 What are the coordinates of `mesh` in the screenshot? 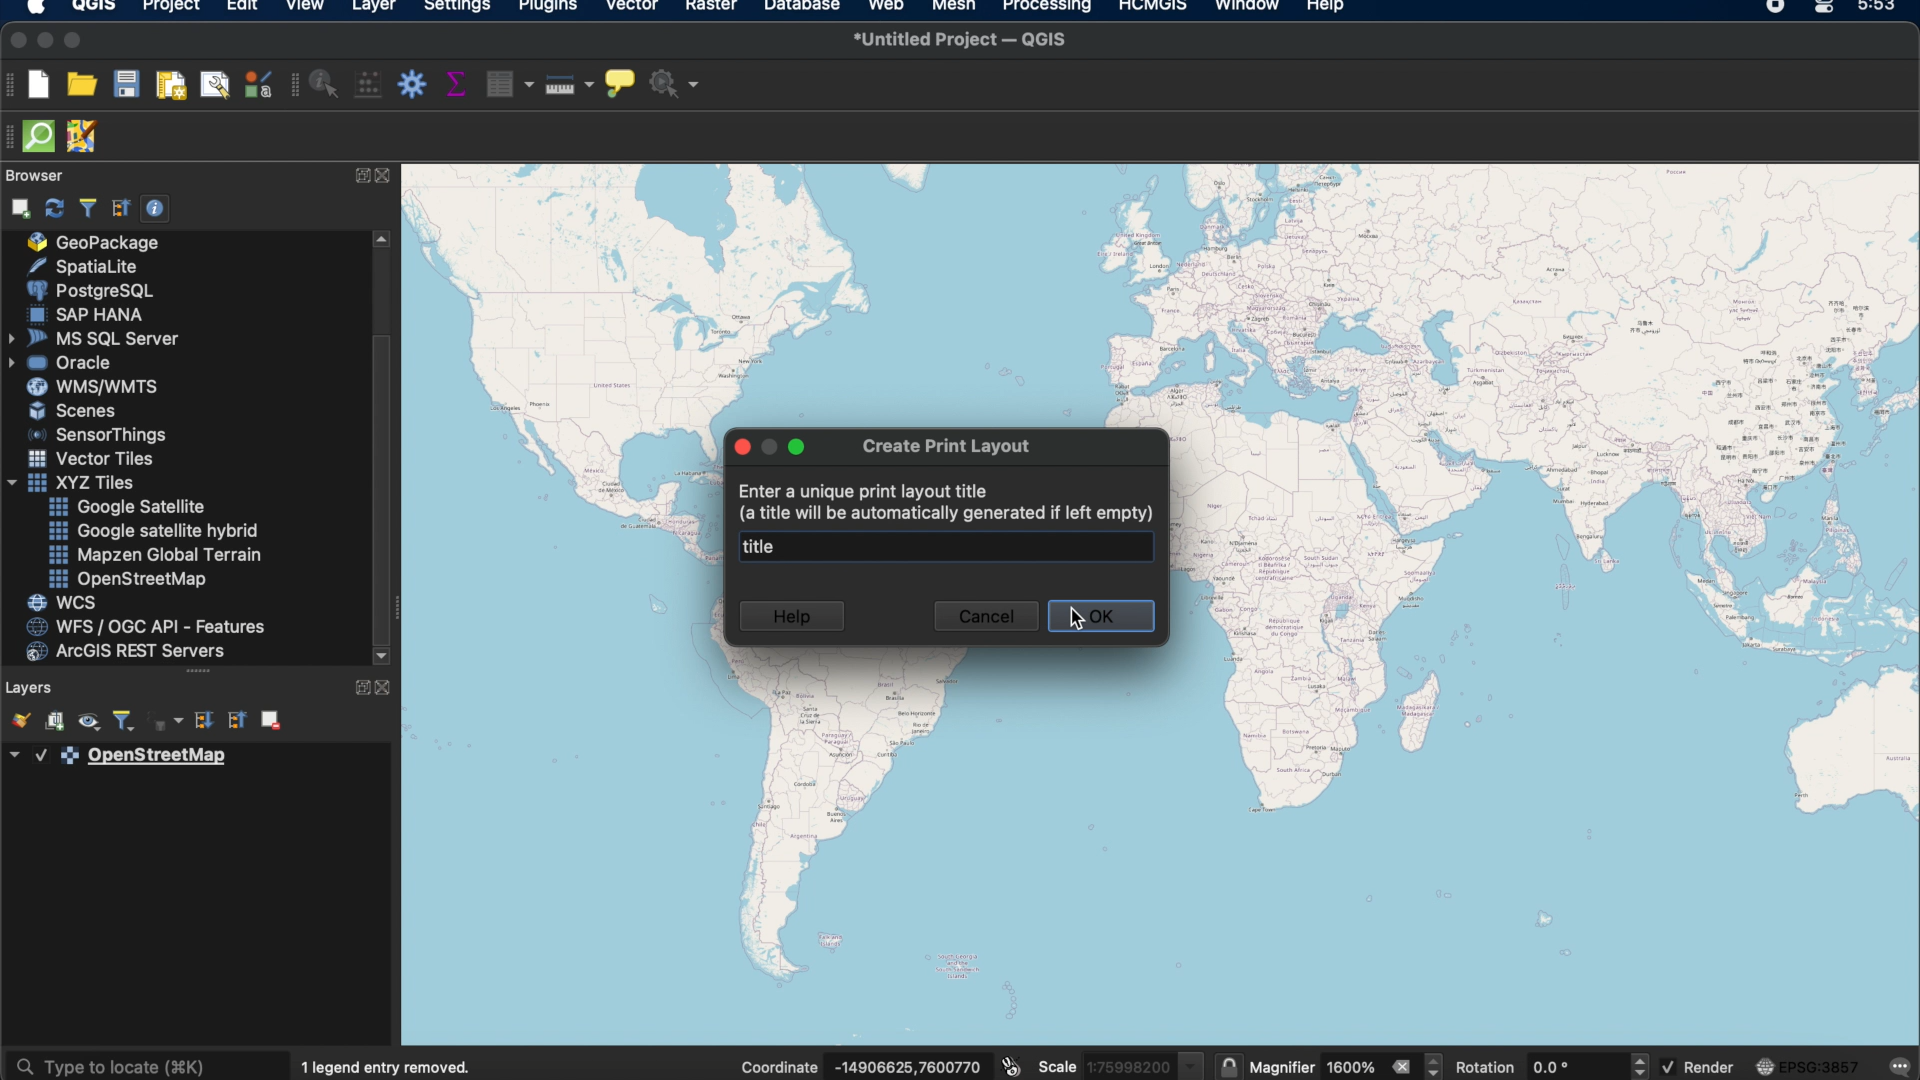 It's located at (957, 8).